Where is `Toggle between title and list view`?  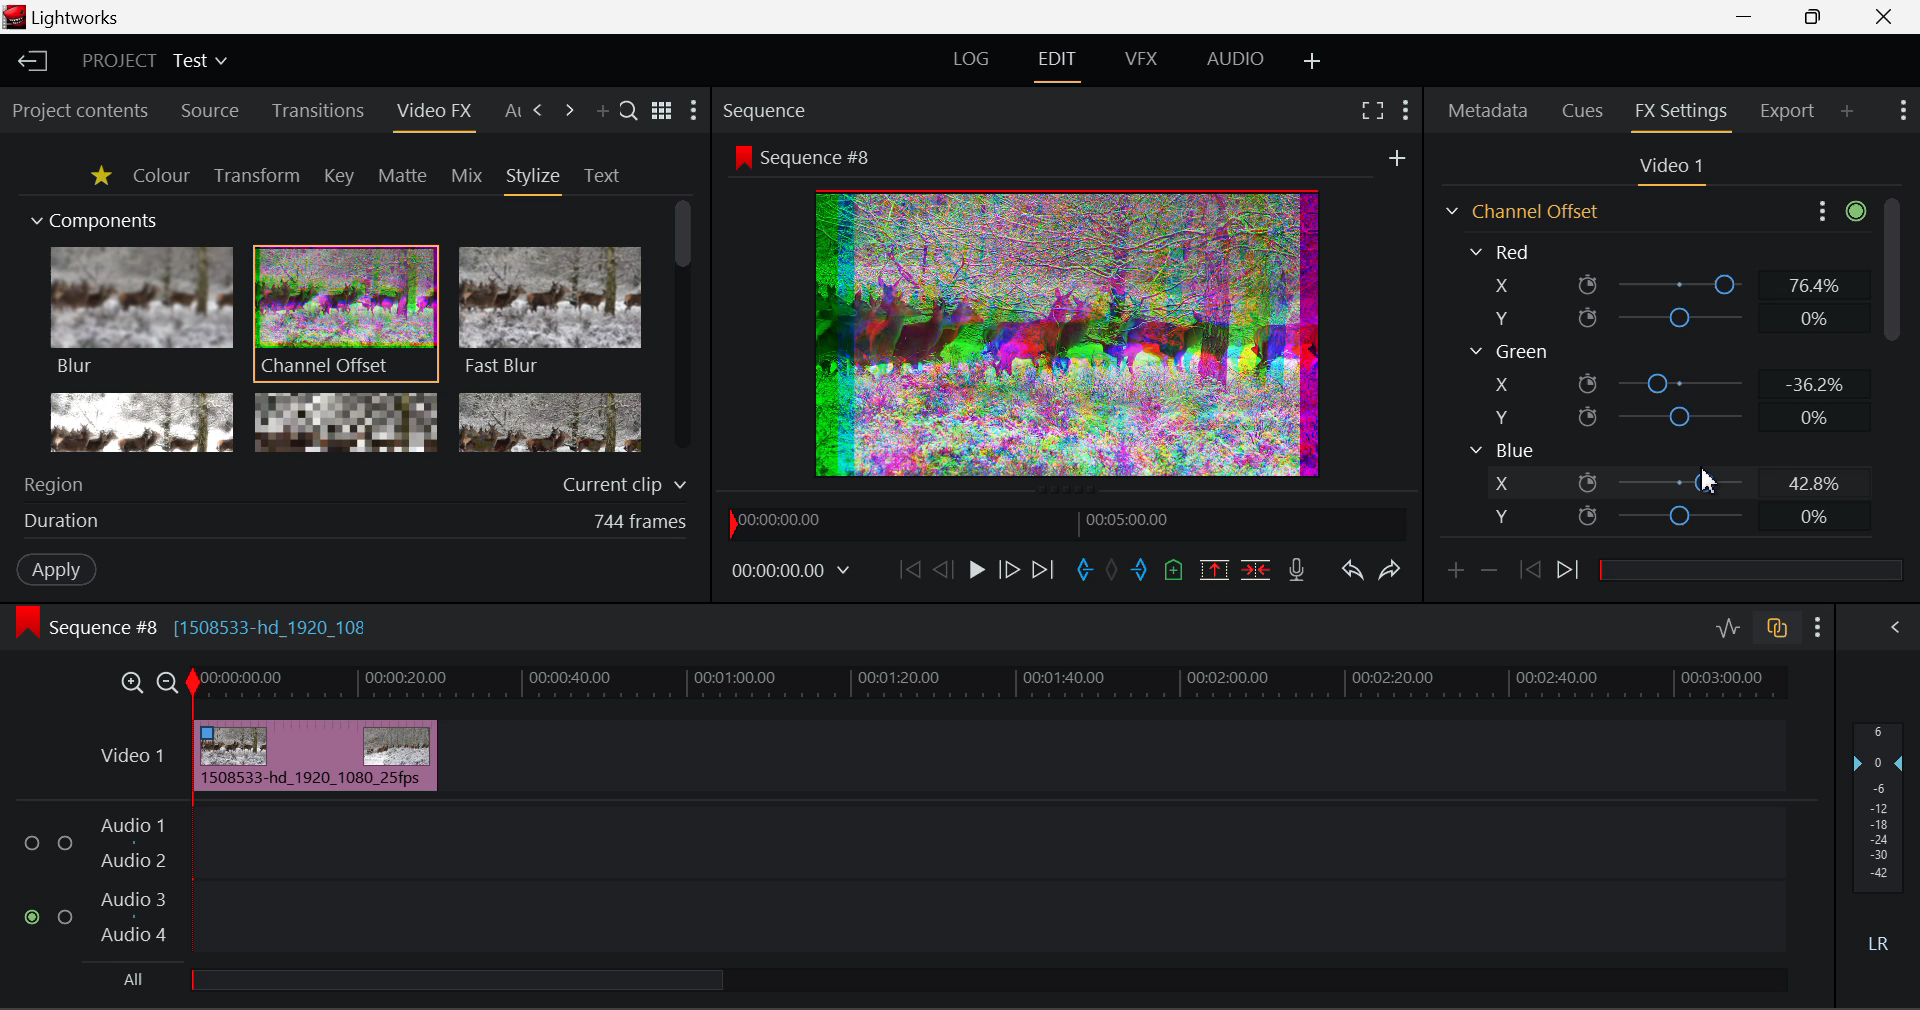 Toggle between title and list view is located at coordinates (661, 107).